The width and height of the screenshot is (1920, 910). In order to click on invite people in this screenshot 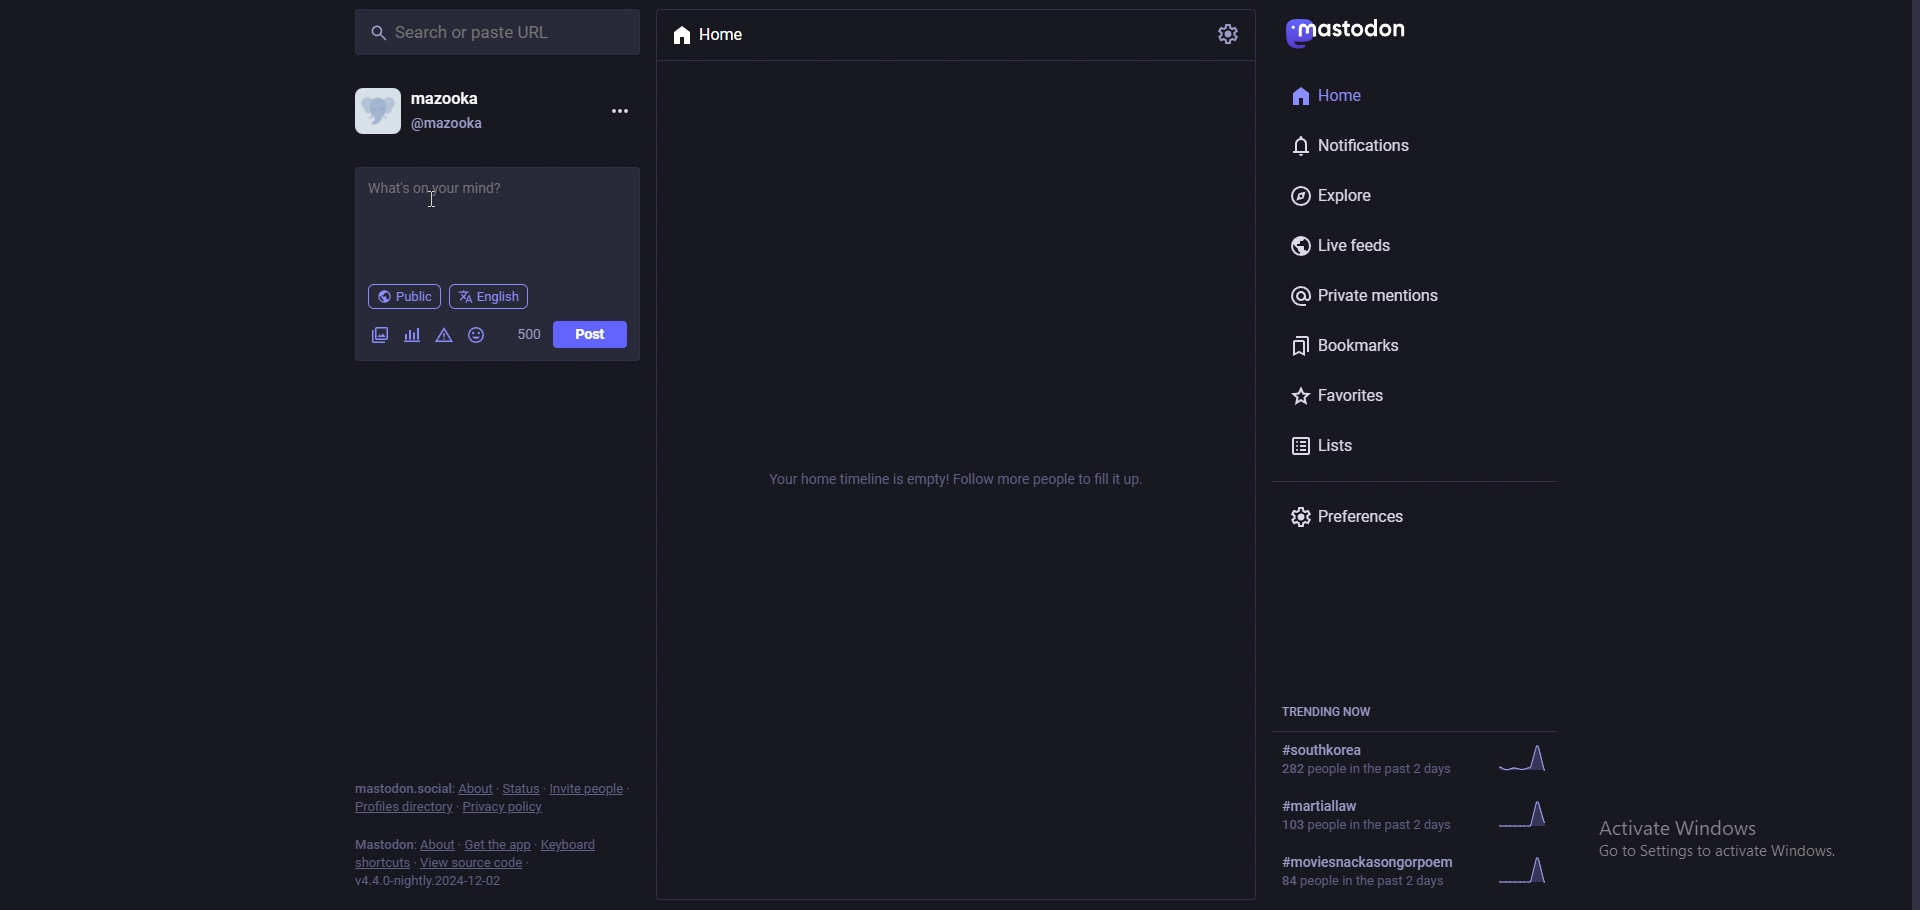, I will do `click(589, 789)`.